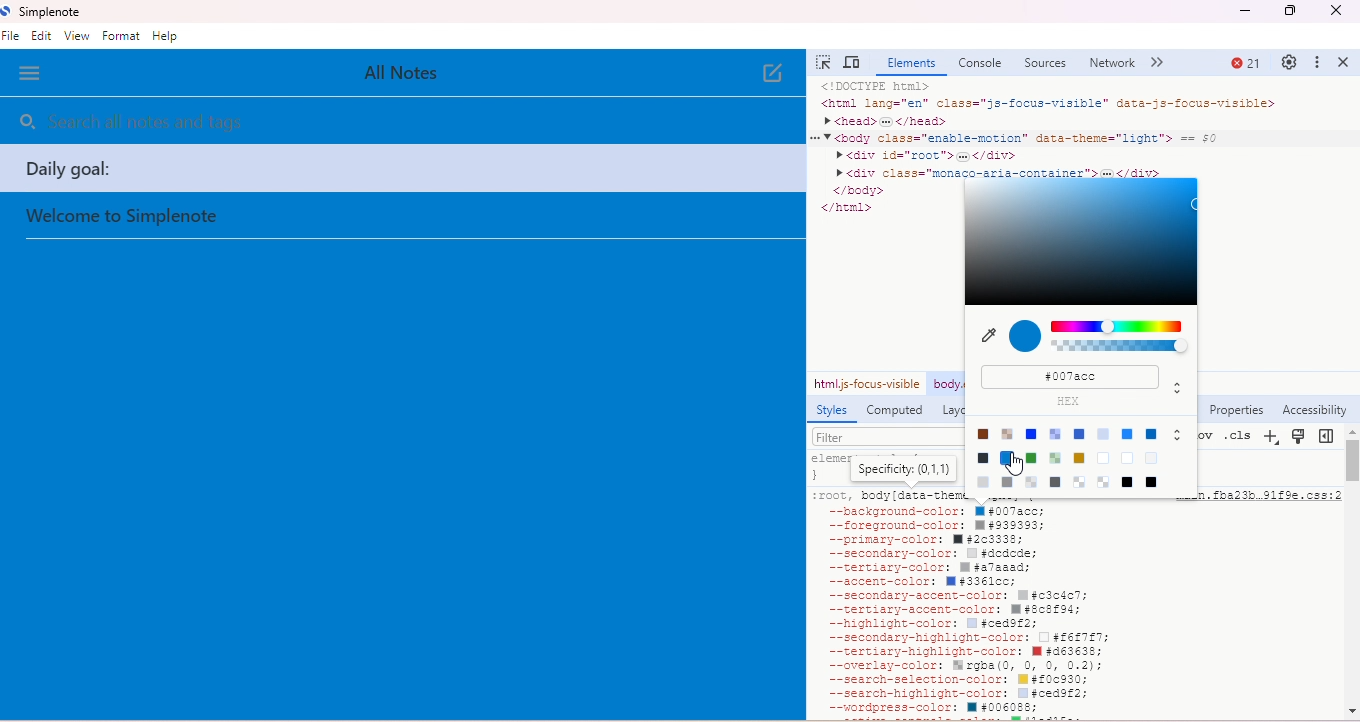 The height and width of the screenshot is (722, 1360). I want to click on color code changed, so click(1074, 378).